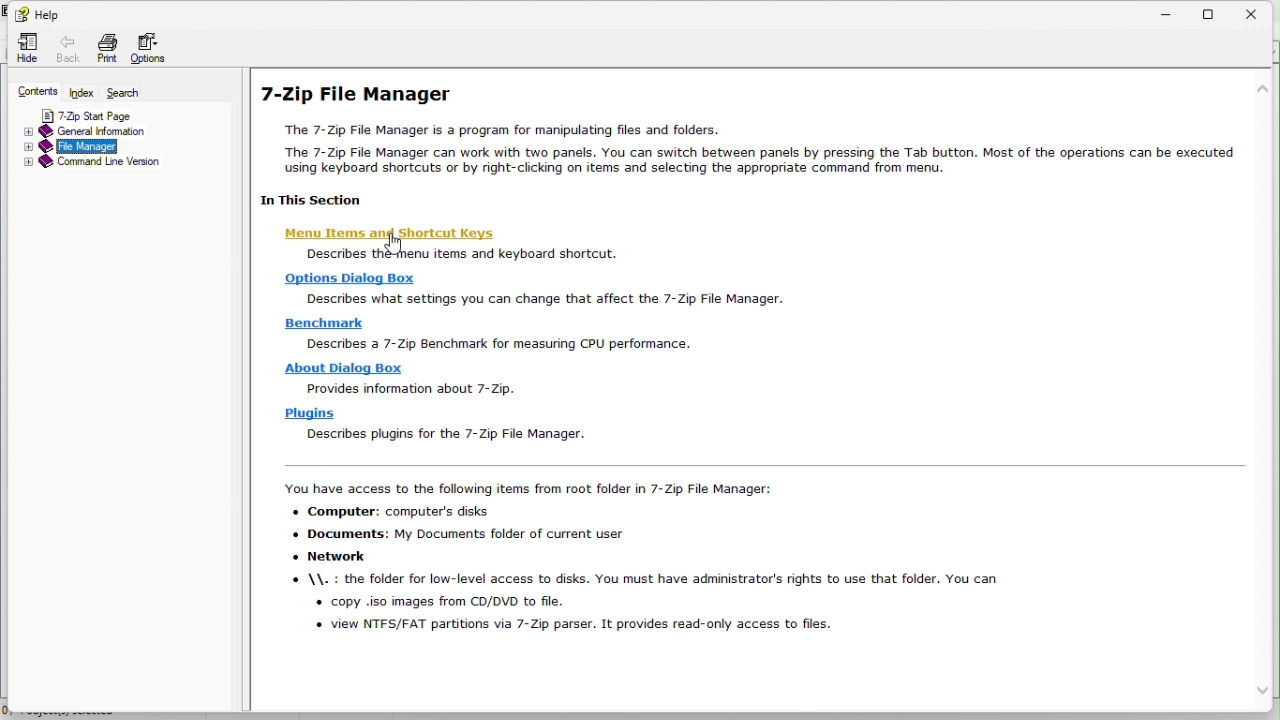 This screenshot has height=720, width=1280. I want to click on In This Section, so click(313, 200).